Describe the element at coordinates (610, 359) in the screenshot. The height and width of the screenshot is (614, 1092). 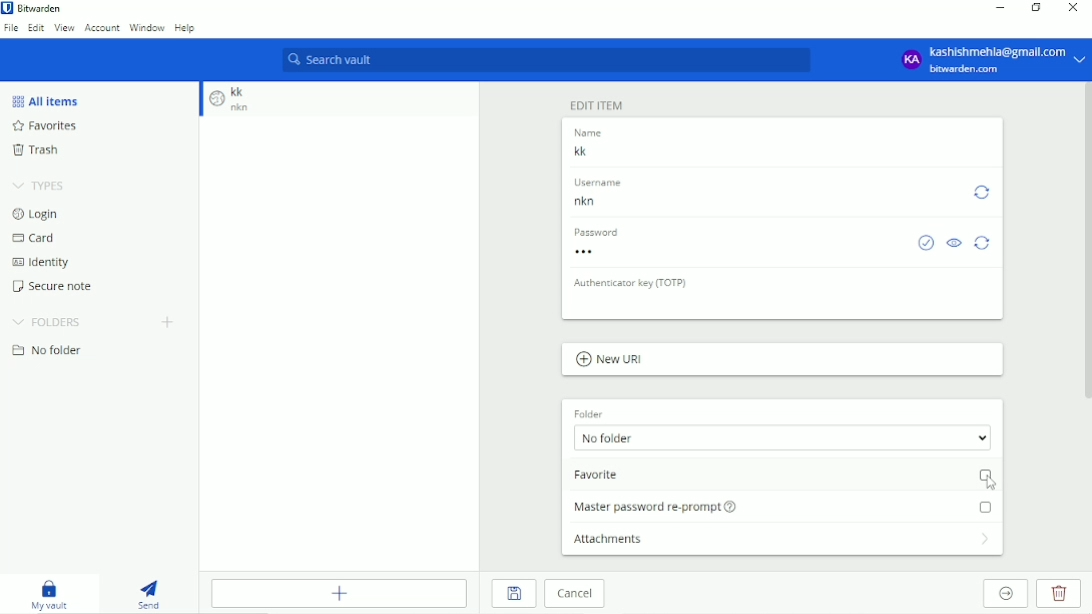
I see `New URL` at that location.